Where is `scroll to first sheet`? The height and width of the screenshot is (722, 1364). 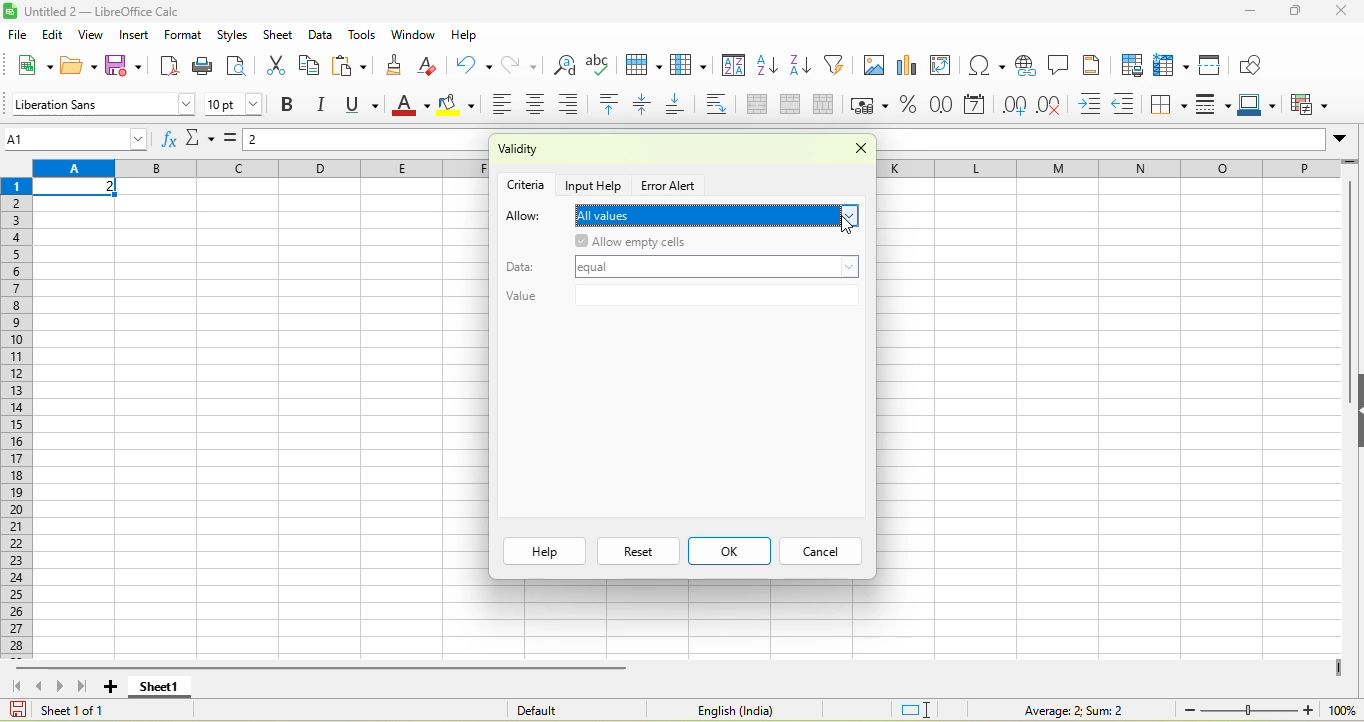
scroll to first sheet is located at coordinates (15, 685).